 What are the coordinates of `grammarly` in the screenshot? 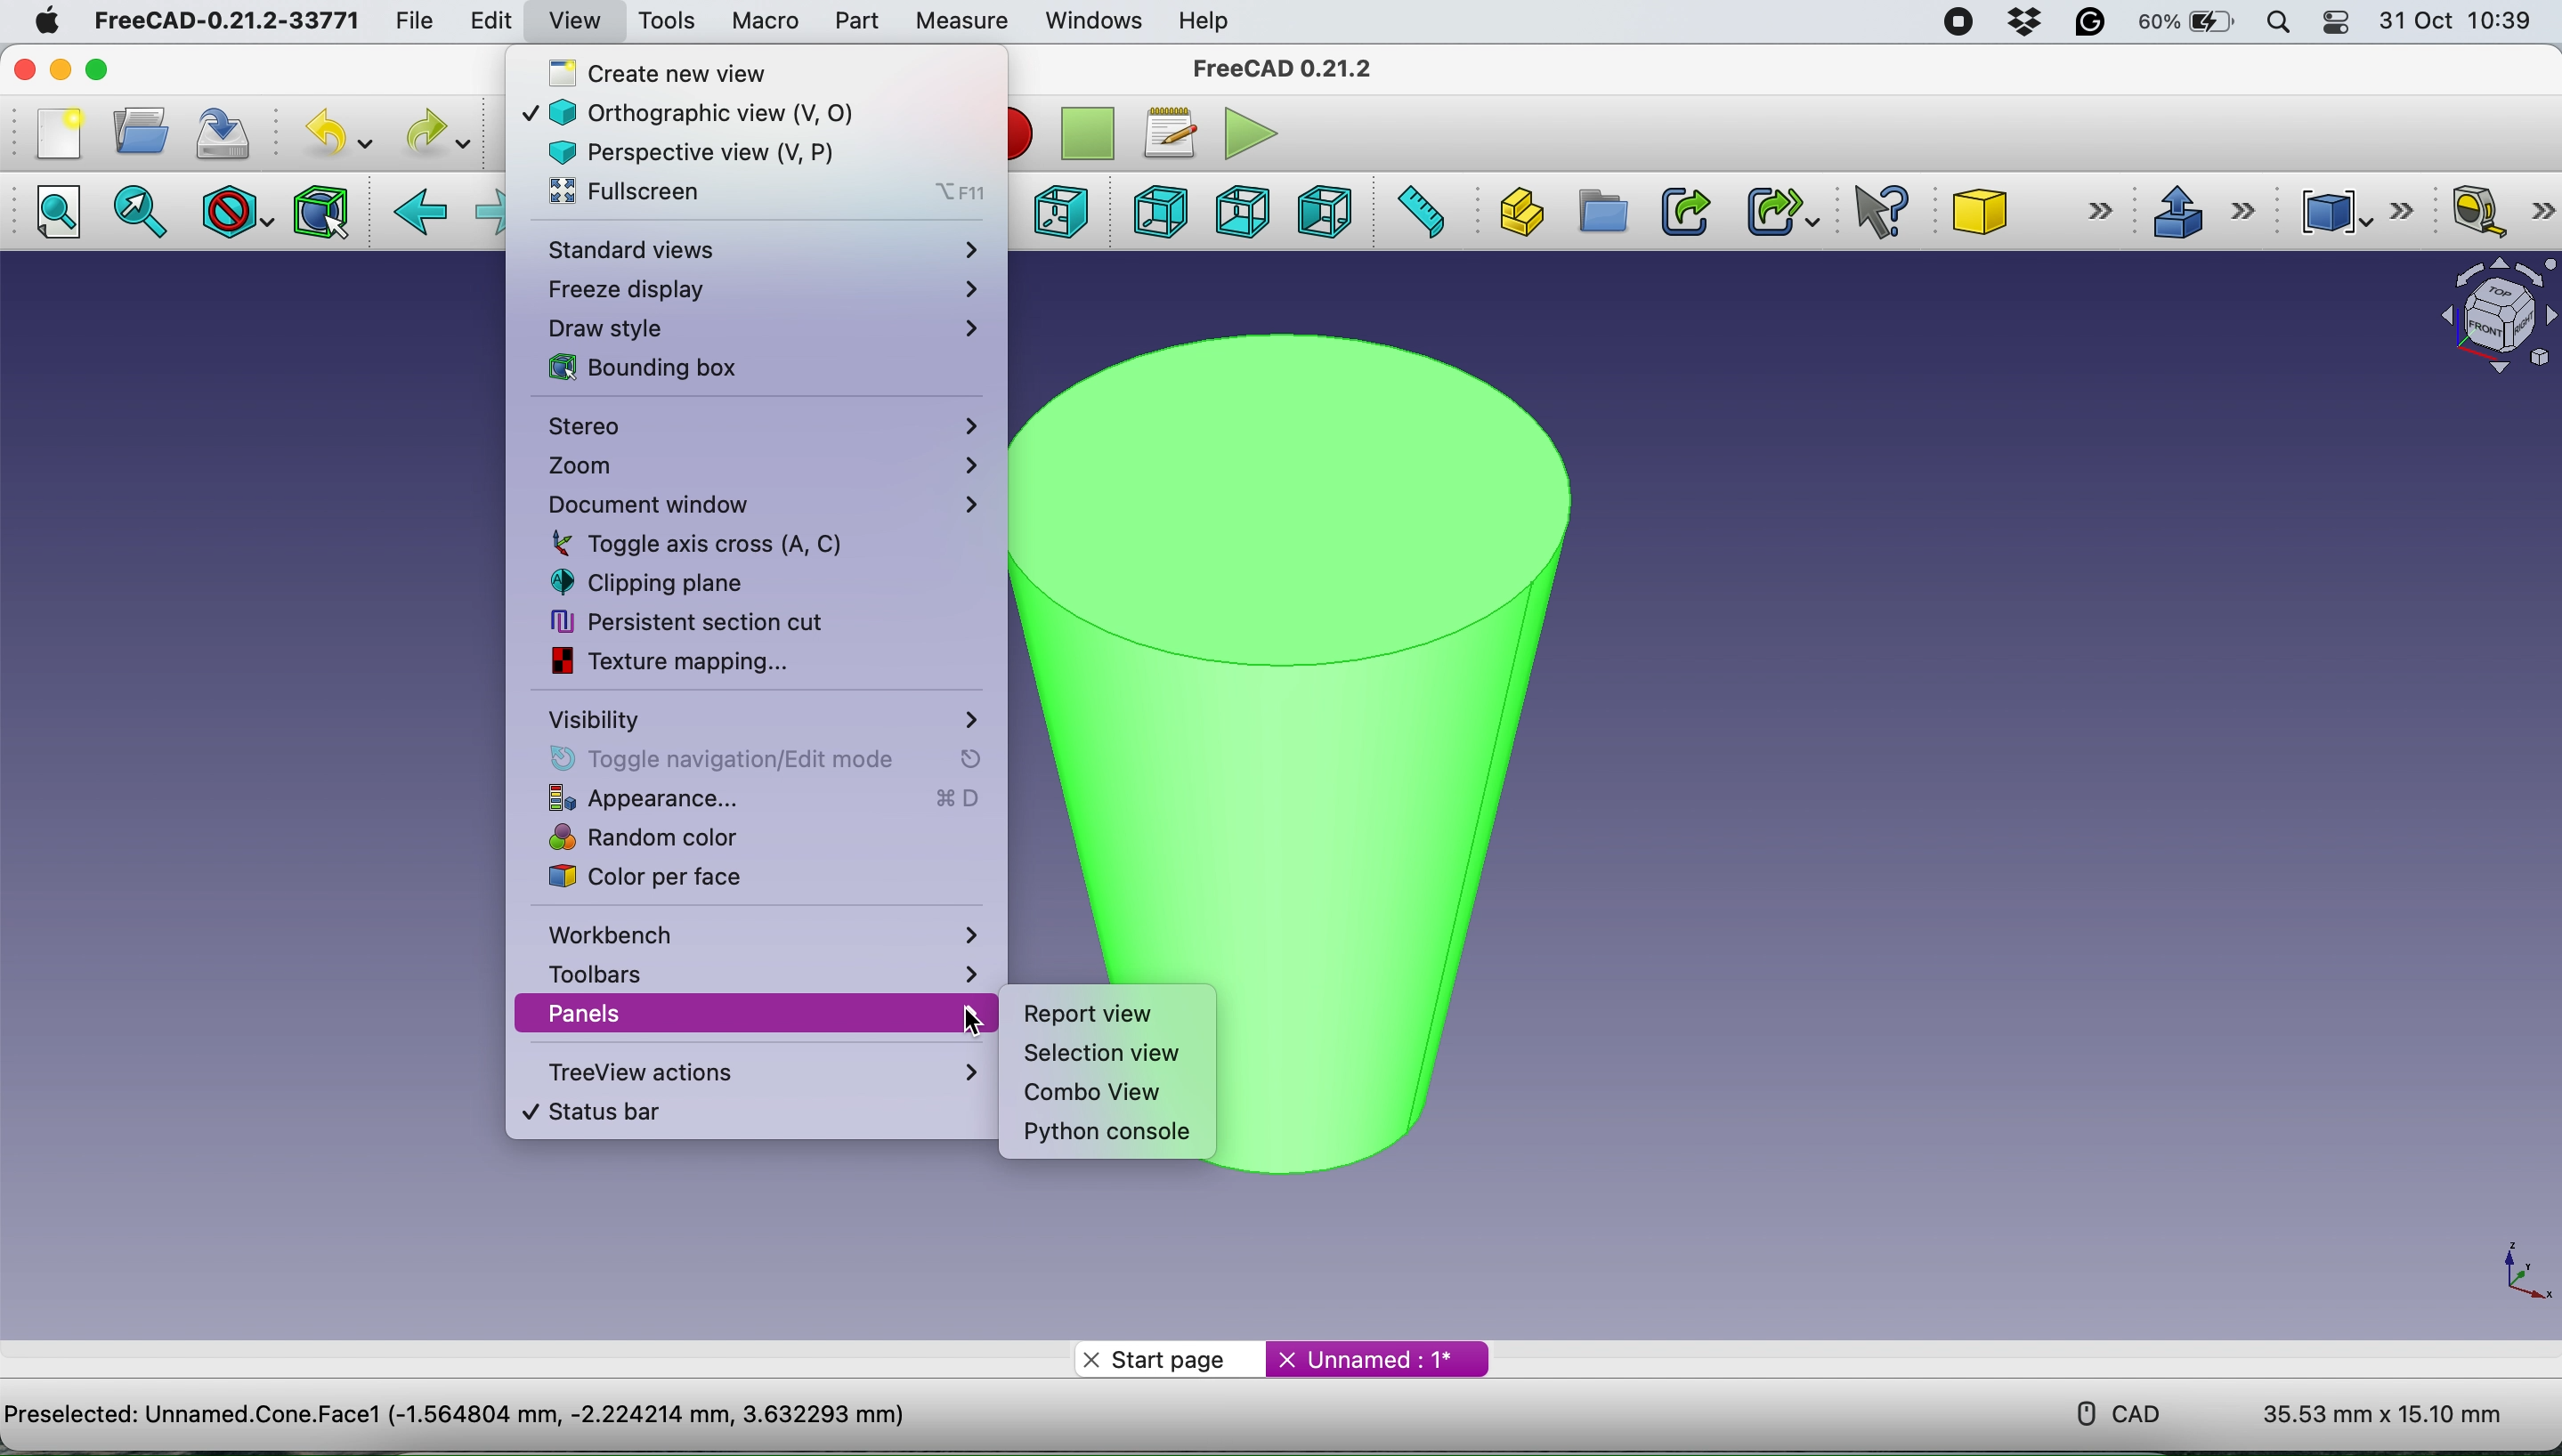 It's located at (2092, 26).